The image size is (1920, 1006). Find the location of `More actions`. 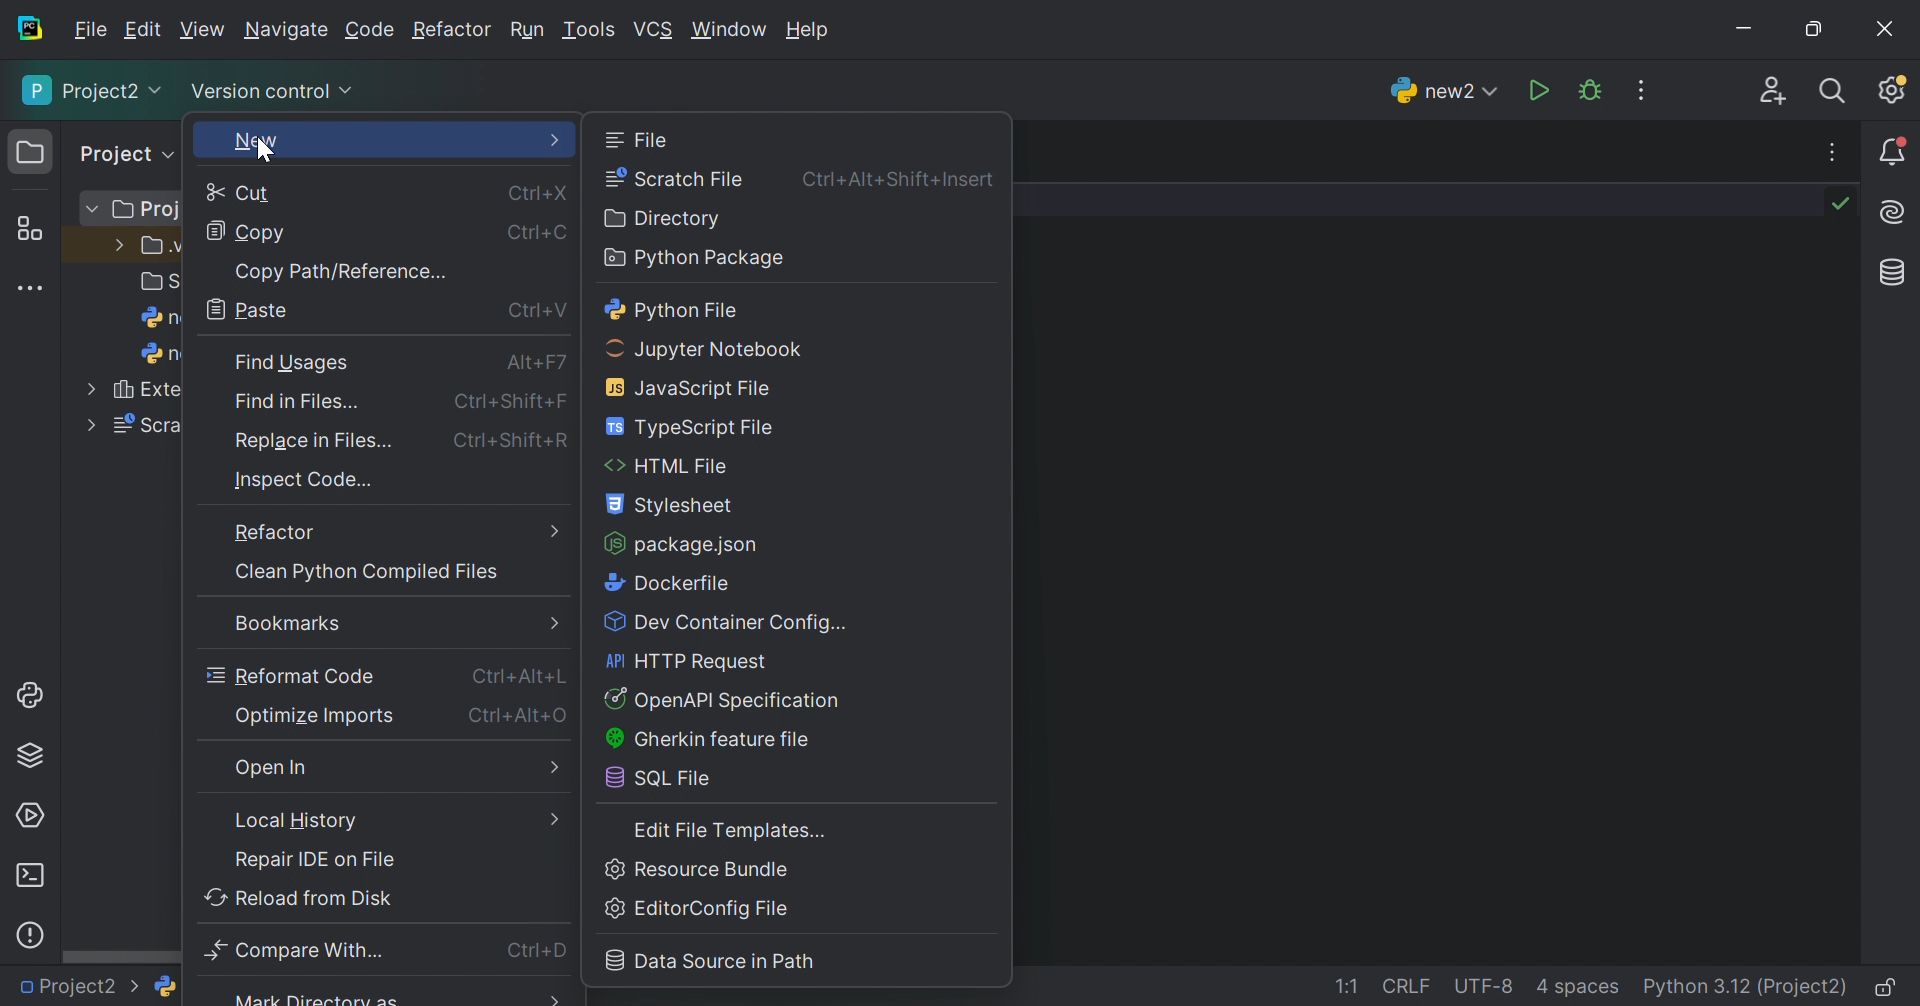

More actions is located at coordinates (1836, 152).